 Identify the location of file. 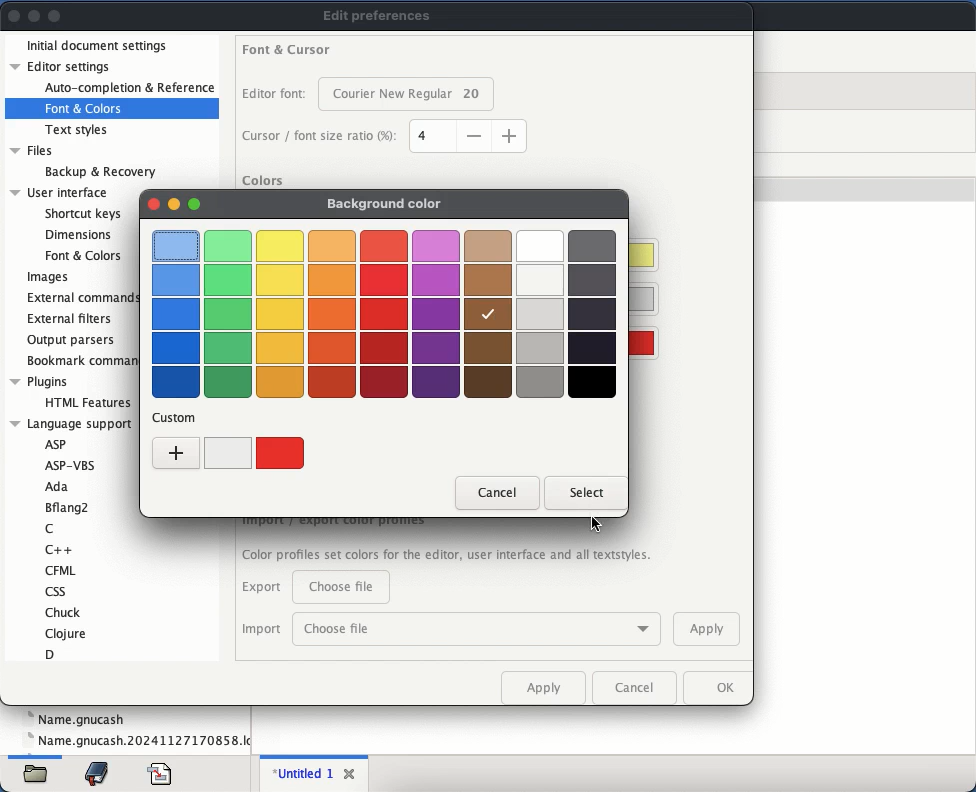
(37, 776).